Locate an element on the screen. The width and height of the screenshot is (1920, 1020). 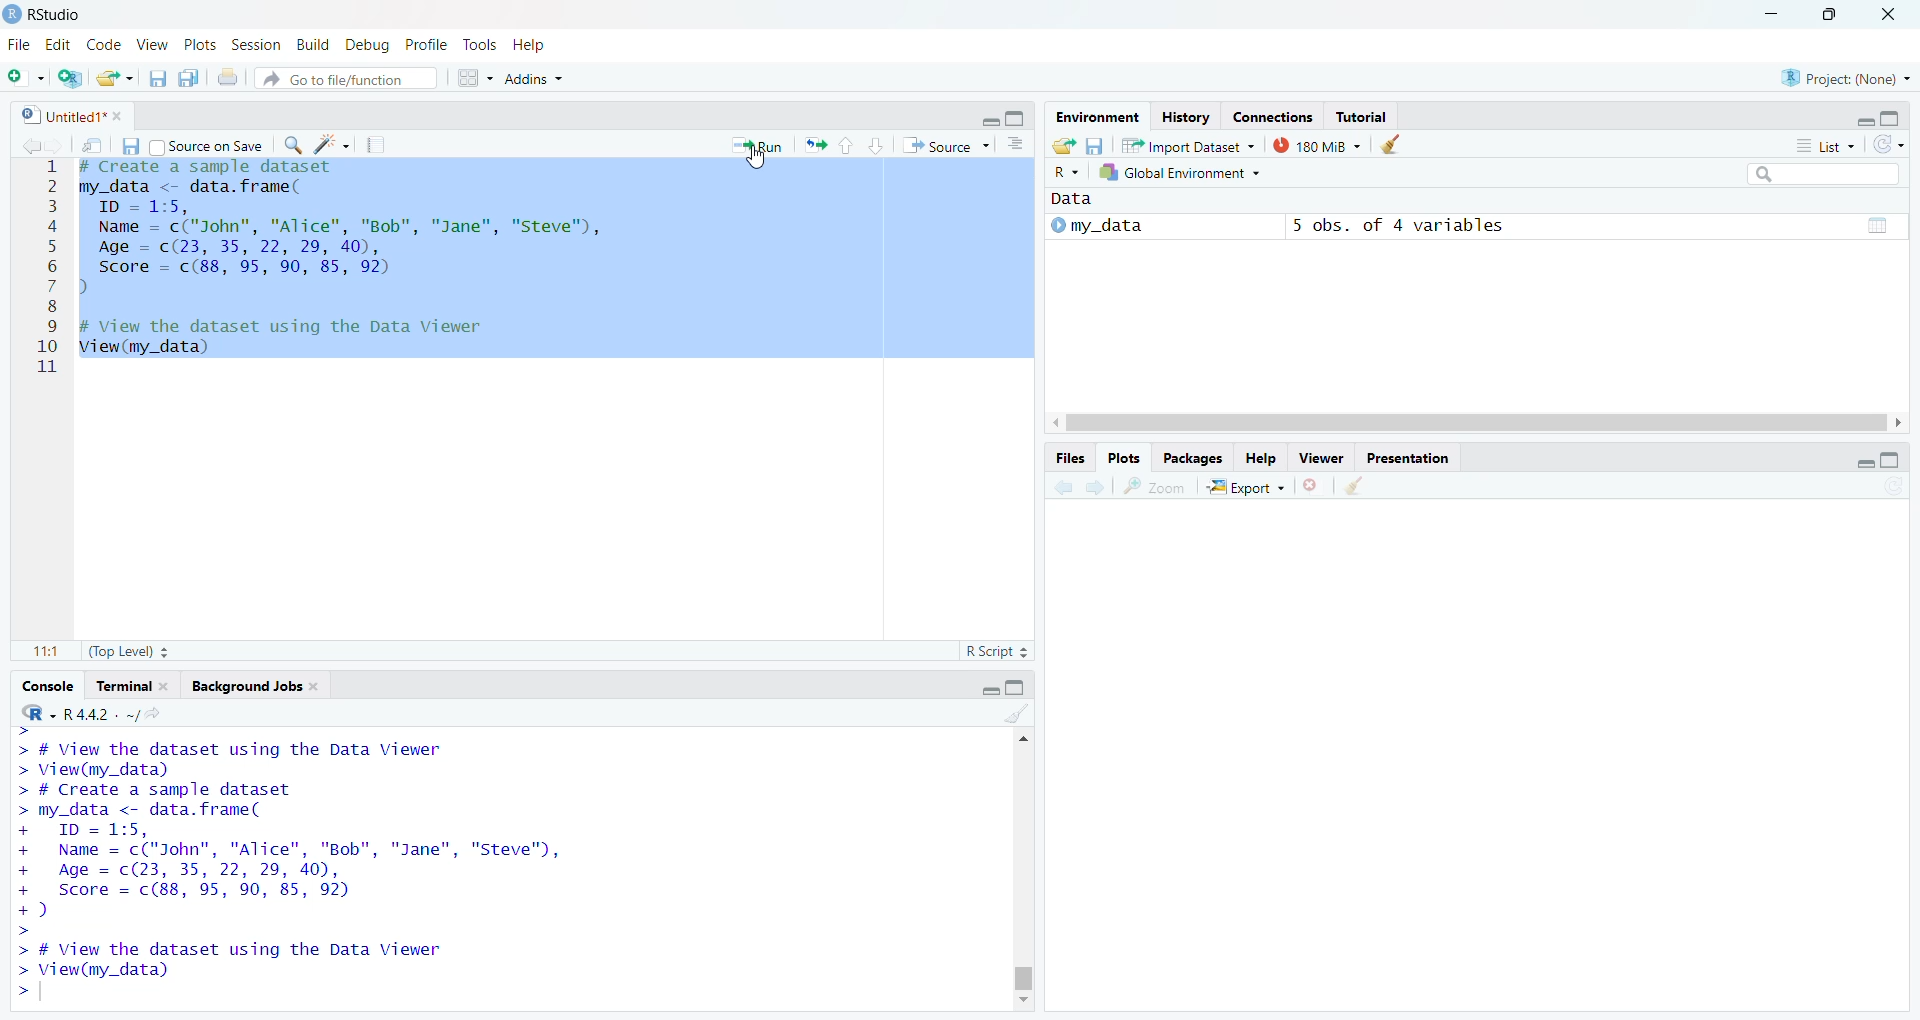
Edit is located at coordinates (60, 45).